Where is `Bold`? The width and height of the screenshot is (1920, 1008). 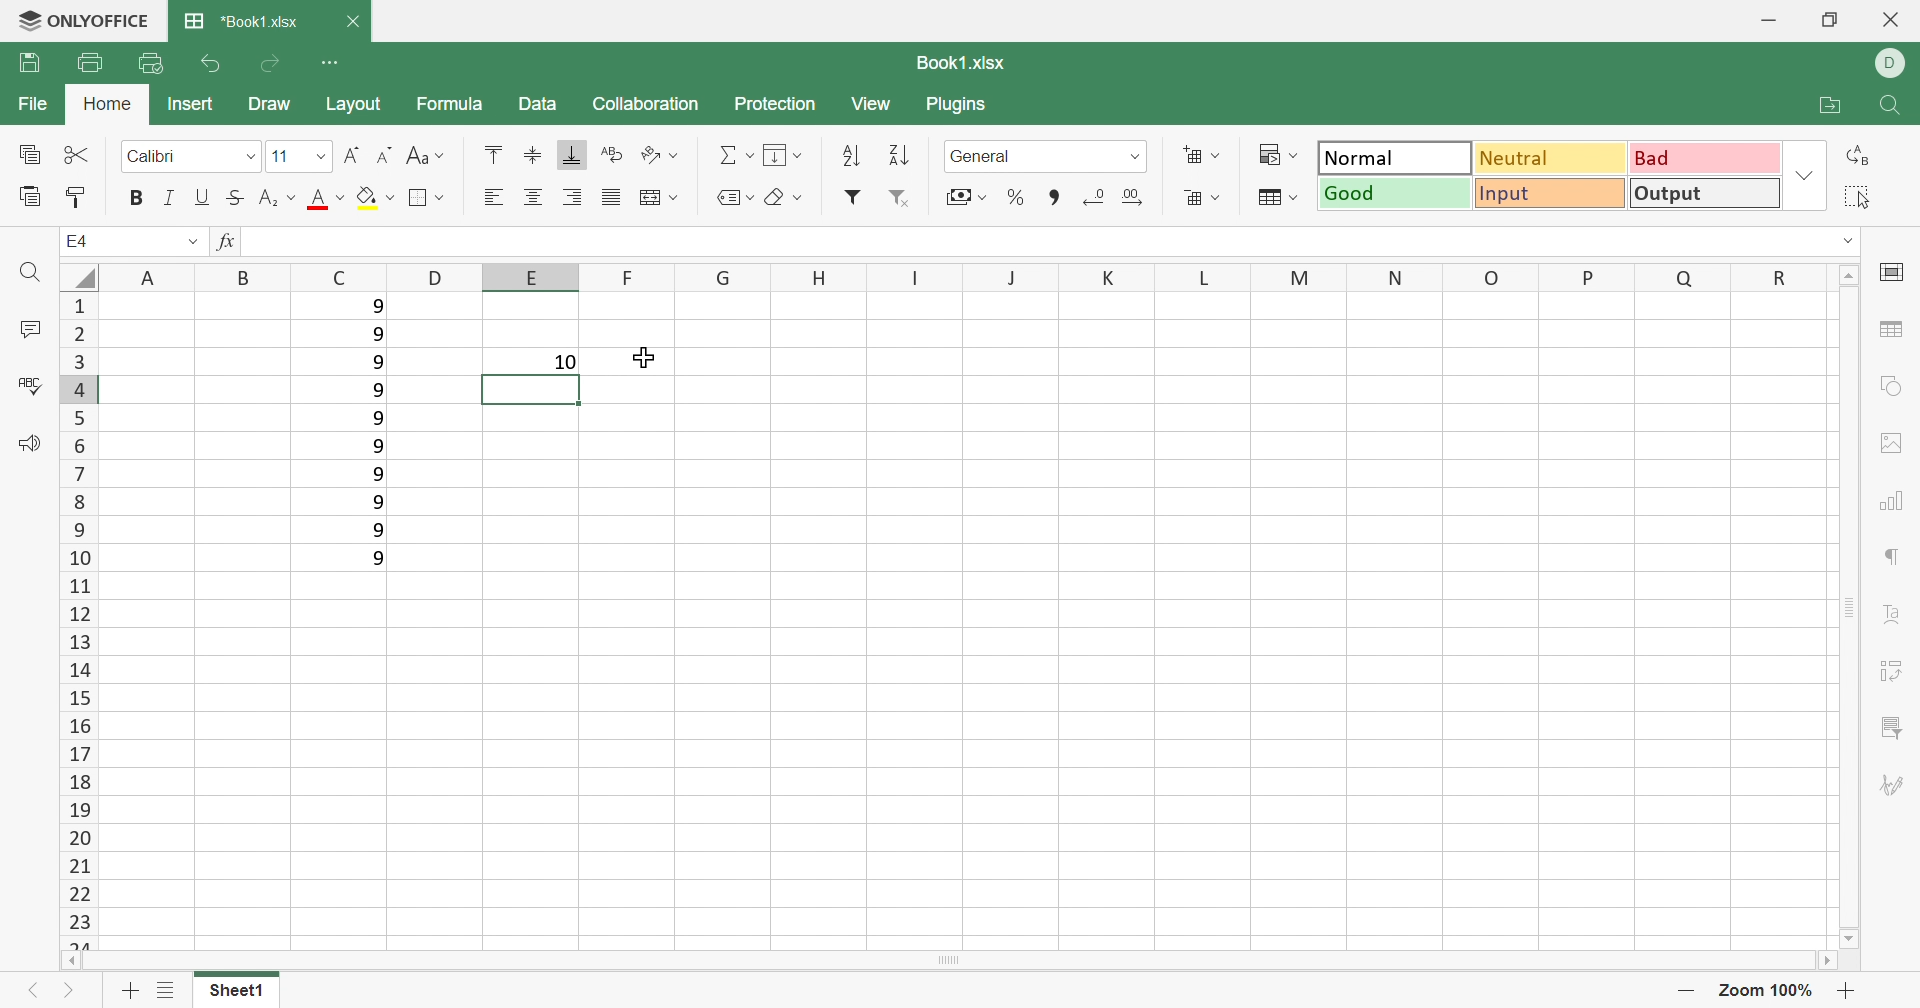
Bold is located at coordinates (137, 198).